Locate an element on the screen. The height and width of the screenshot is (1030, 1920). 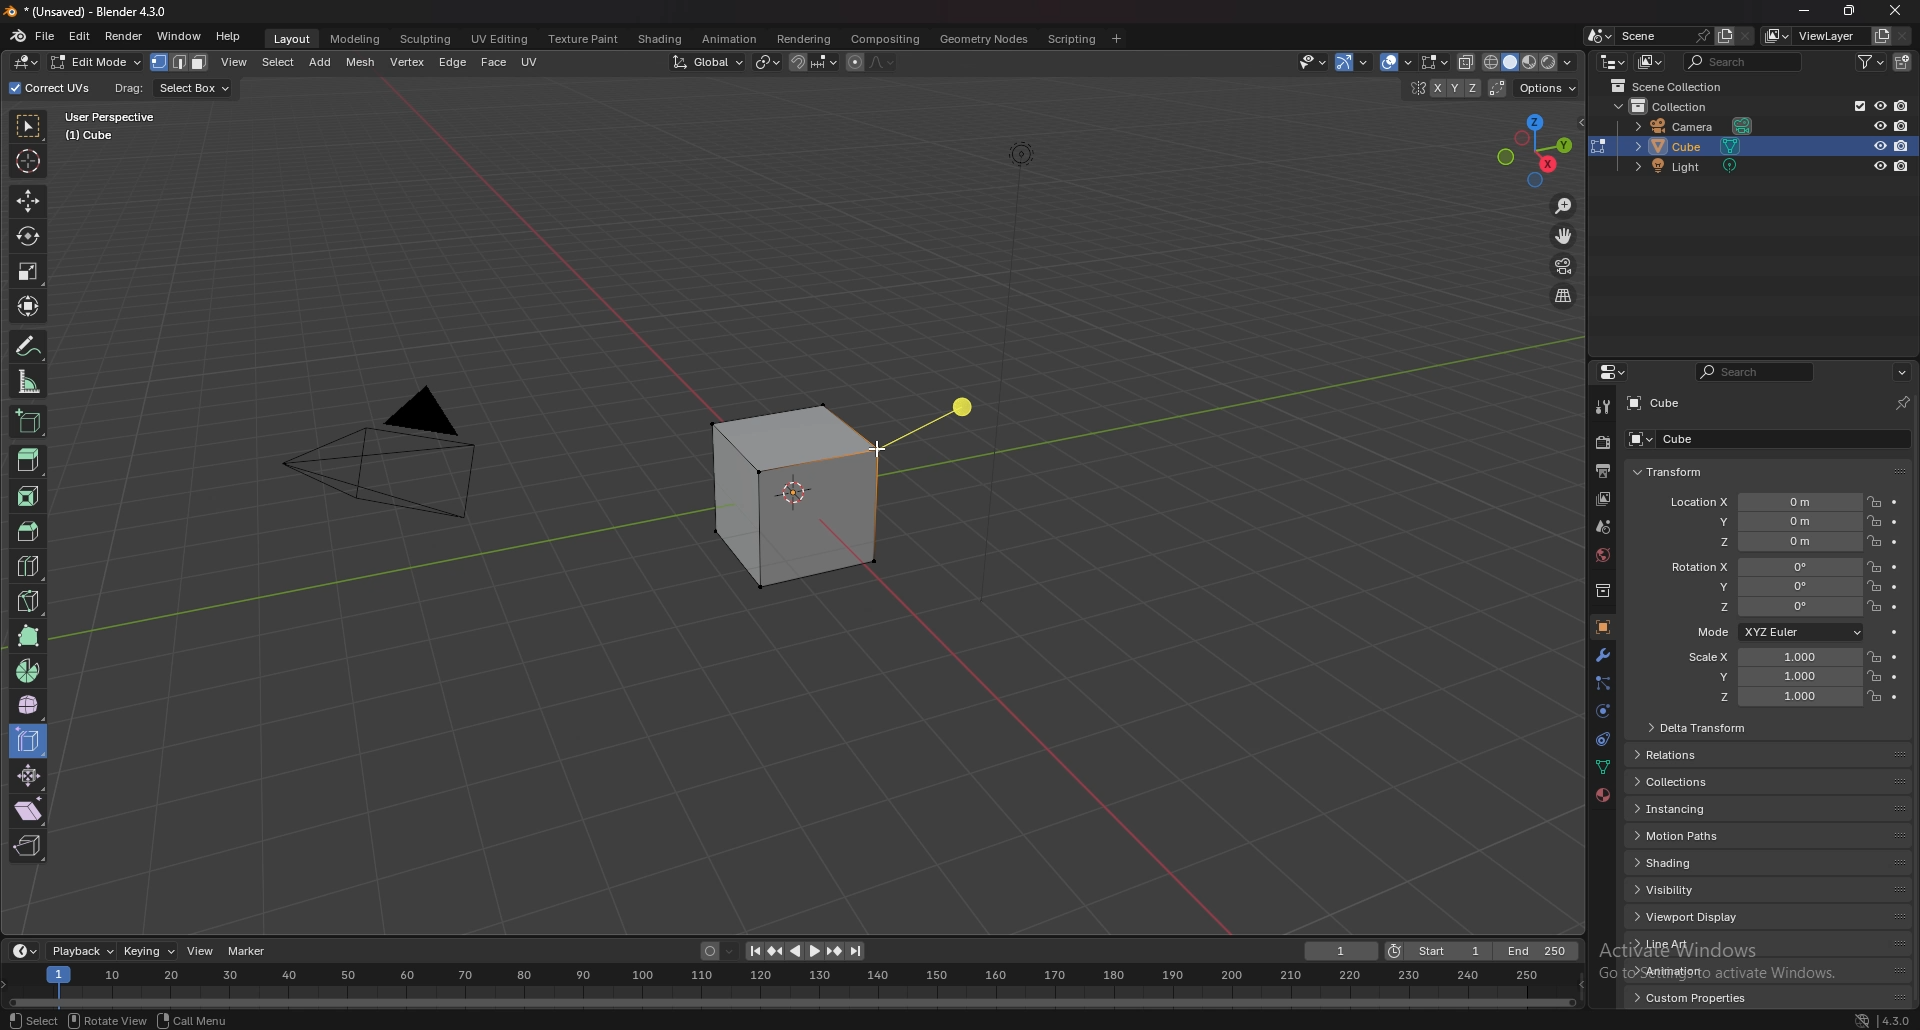
add cube is located at coordinates (27, 422).